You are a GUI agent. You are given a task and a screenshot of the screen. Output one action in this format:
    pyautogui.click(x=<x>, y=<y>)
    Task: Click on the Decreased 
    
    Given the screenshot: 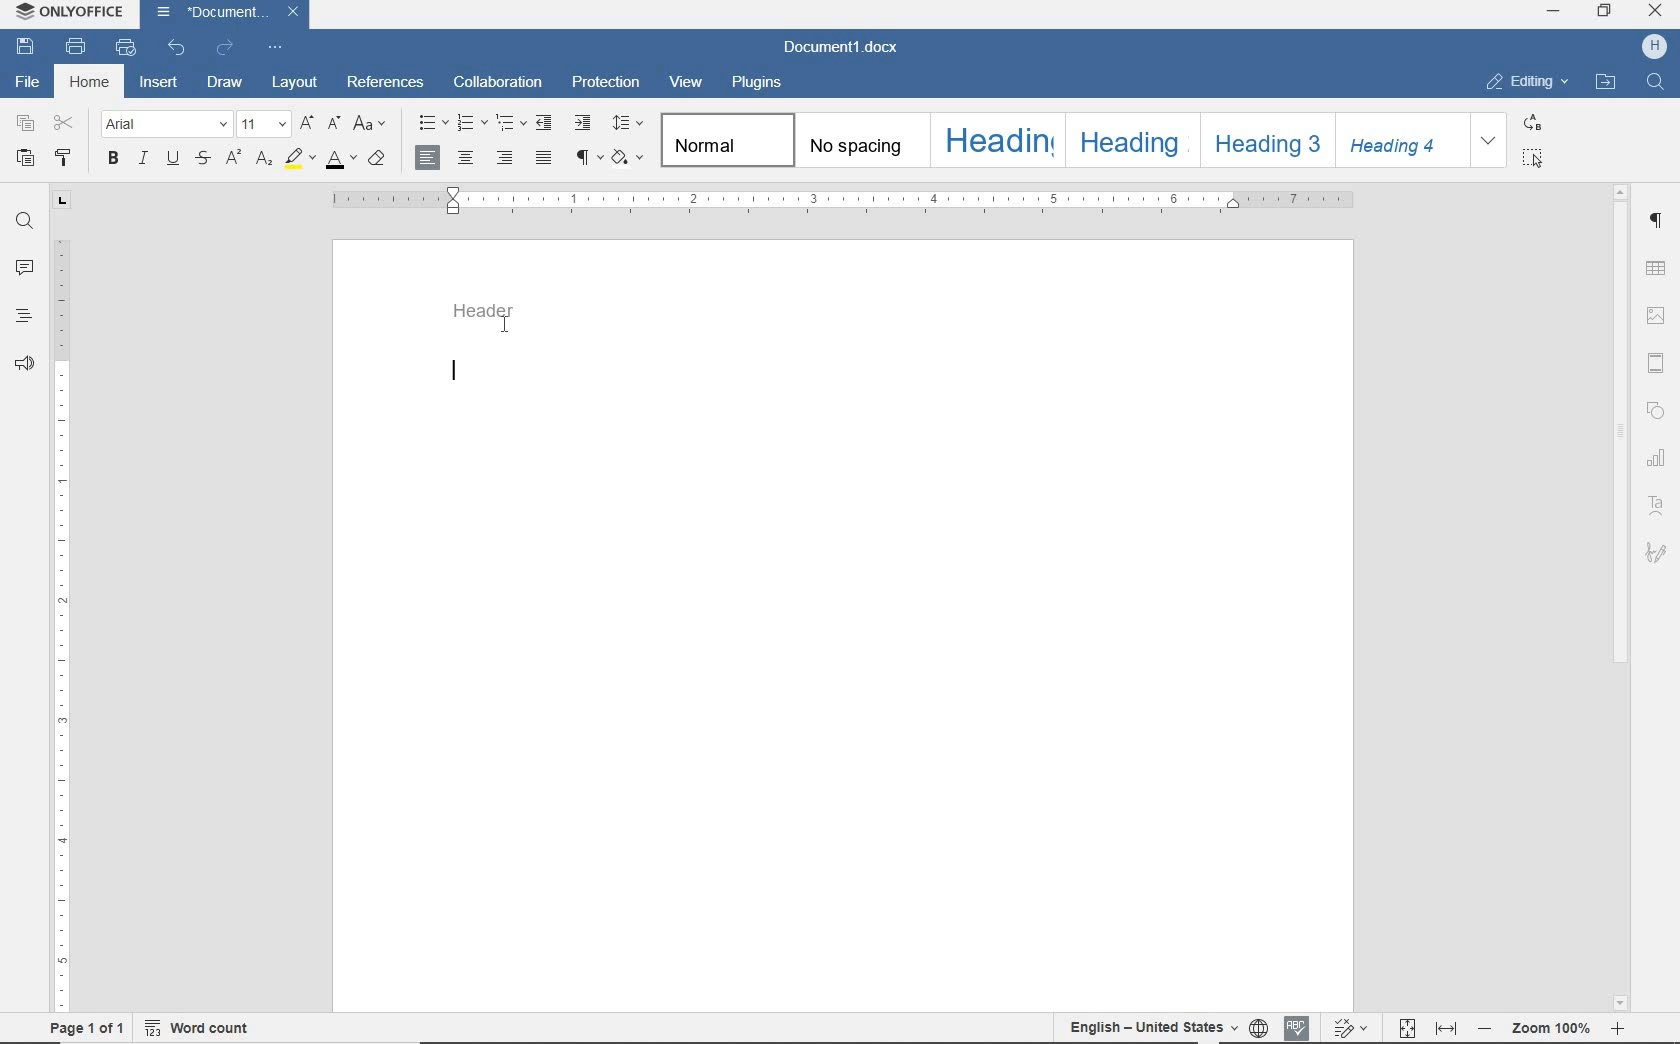 What is the action you would take?
    pyautogui.click(x=1484, y=1026)
    